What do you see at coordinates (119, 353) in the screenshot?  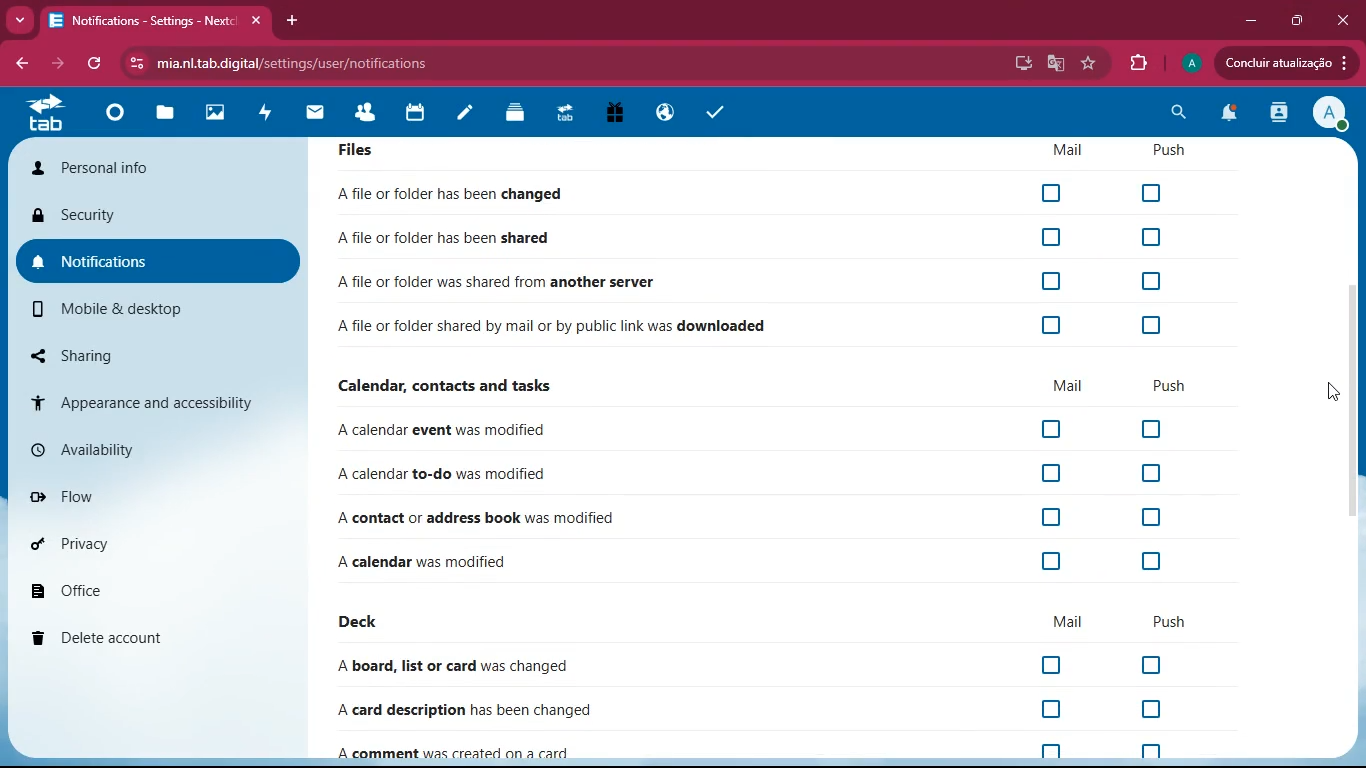 I see `sharing` at bounding box center [119, 353].